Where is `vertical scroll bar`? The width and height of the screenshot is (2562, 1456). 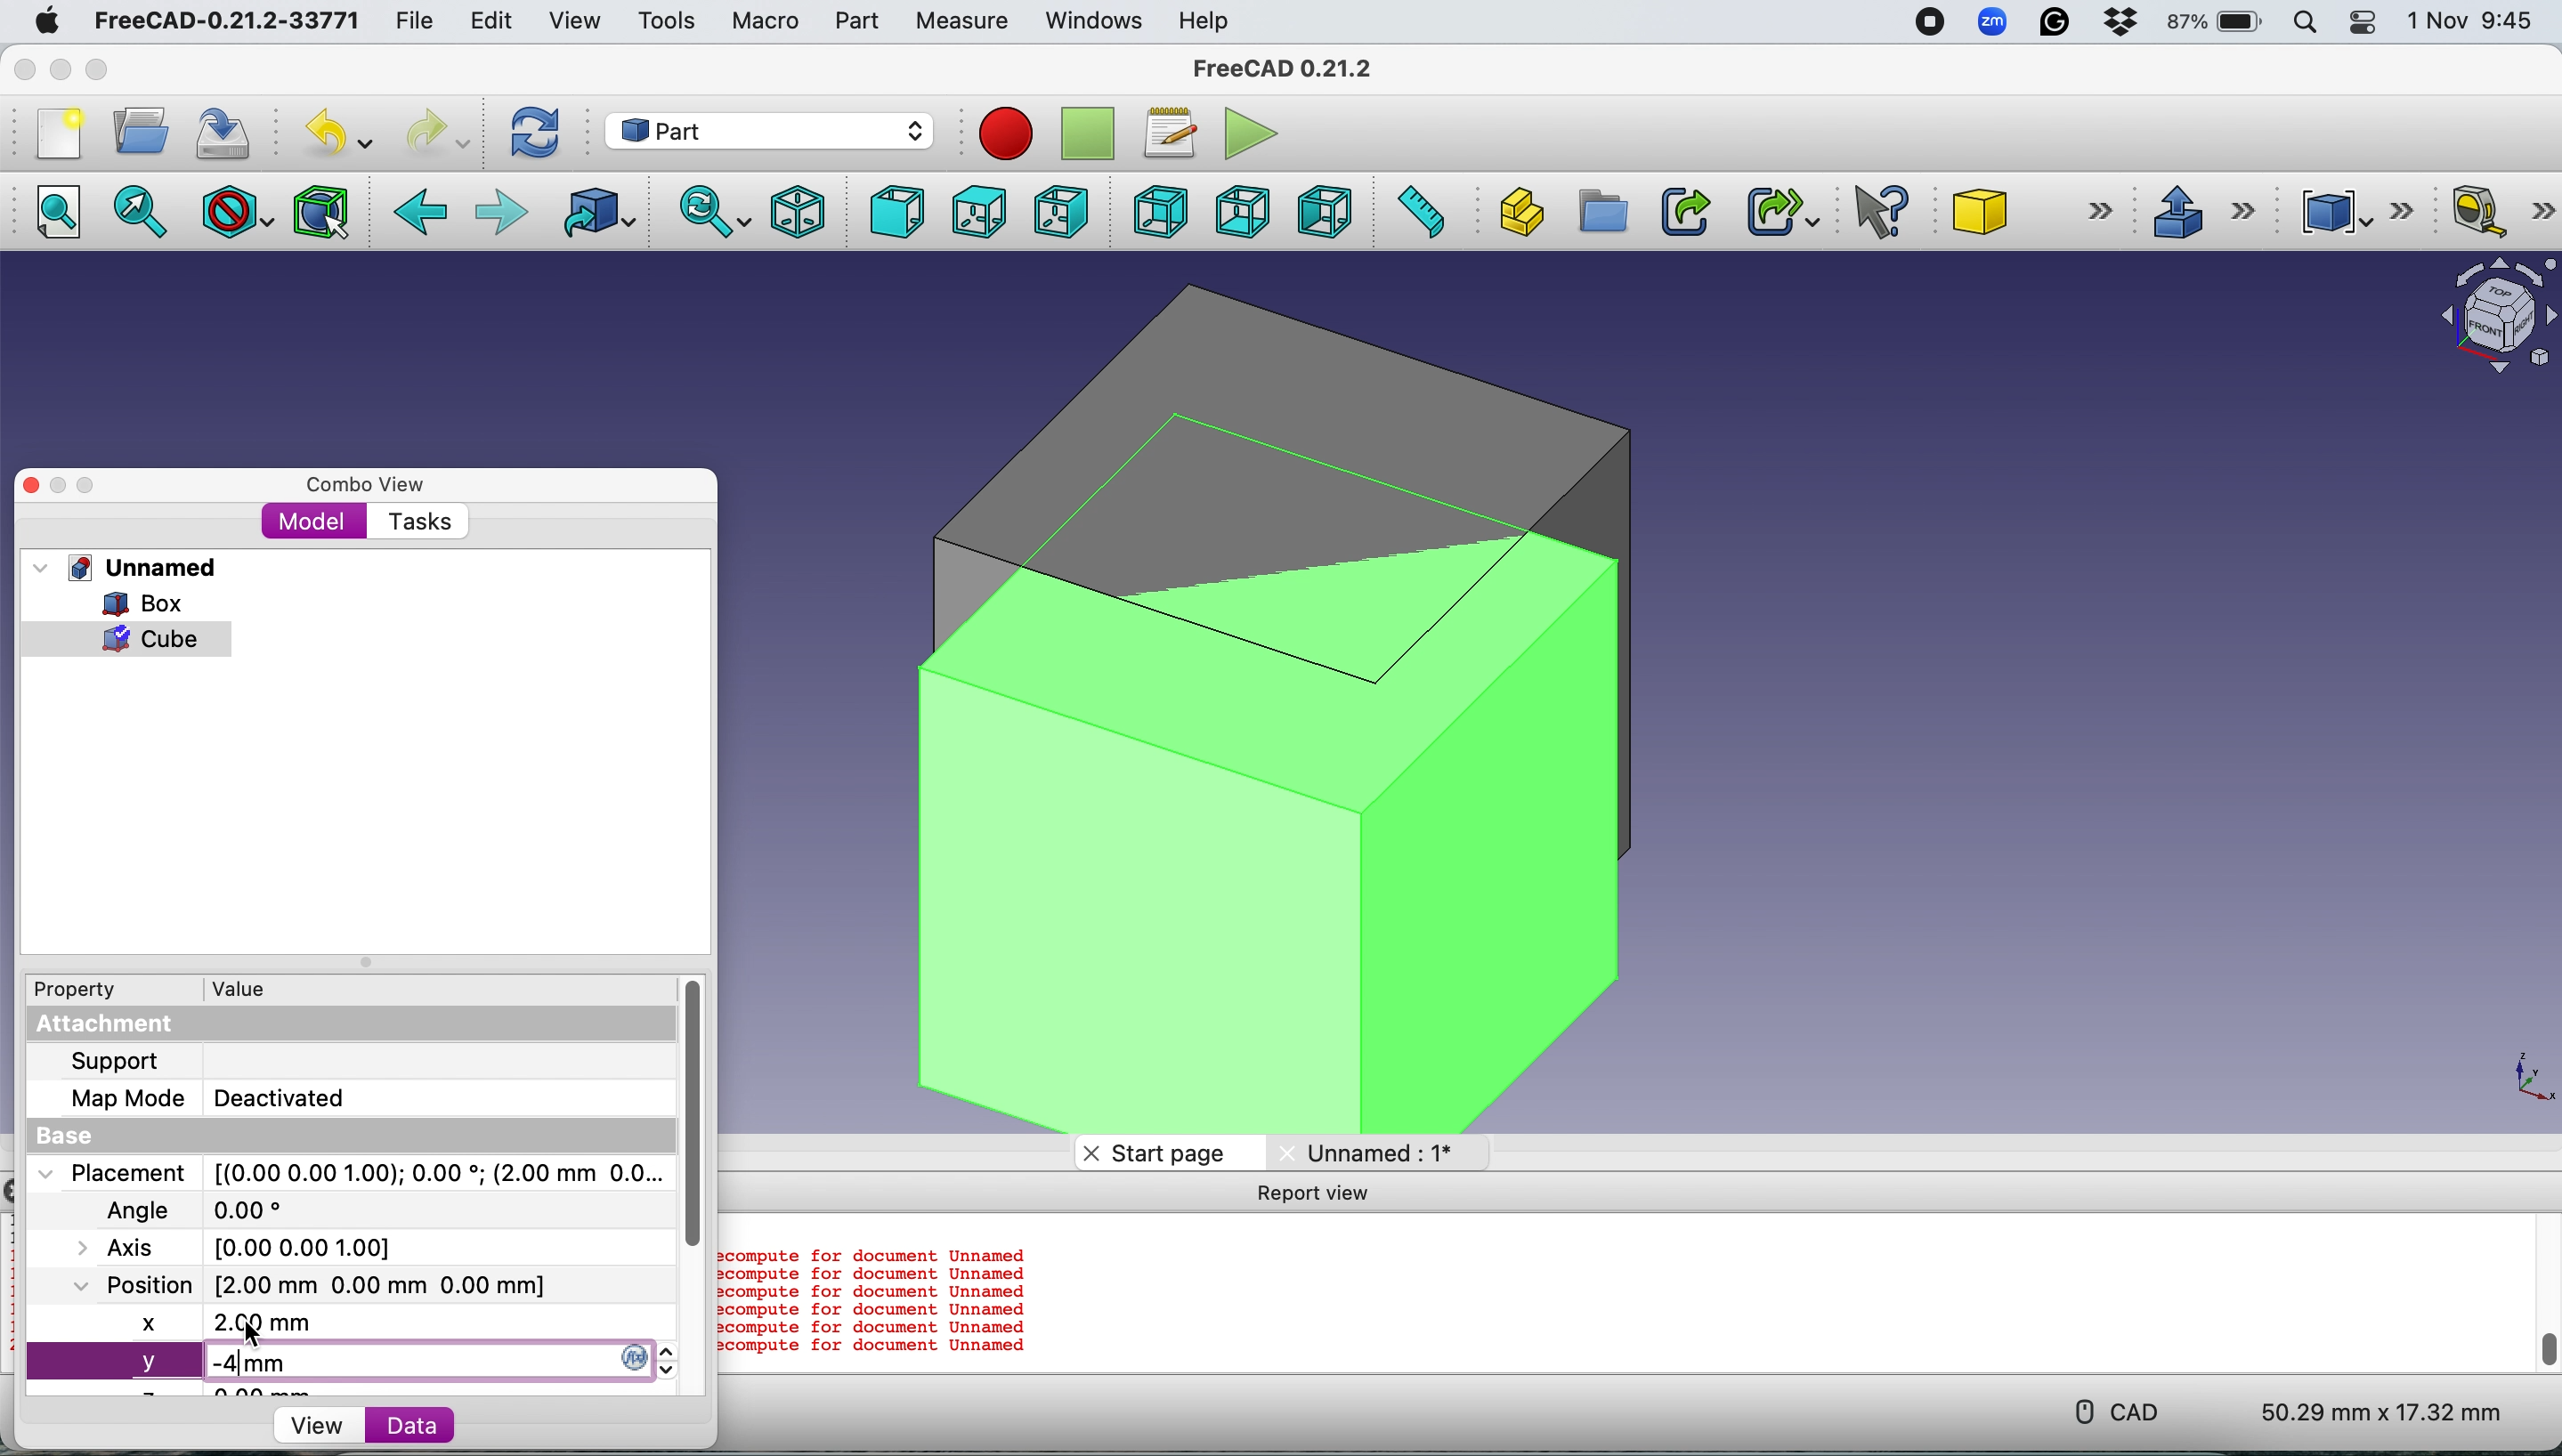 vertical scroll bar is located at coordinates (2540, 1291).